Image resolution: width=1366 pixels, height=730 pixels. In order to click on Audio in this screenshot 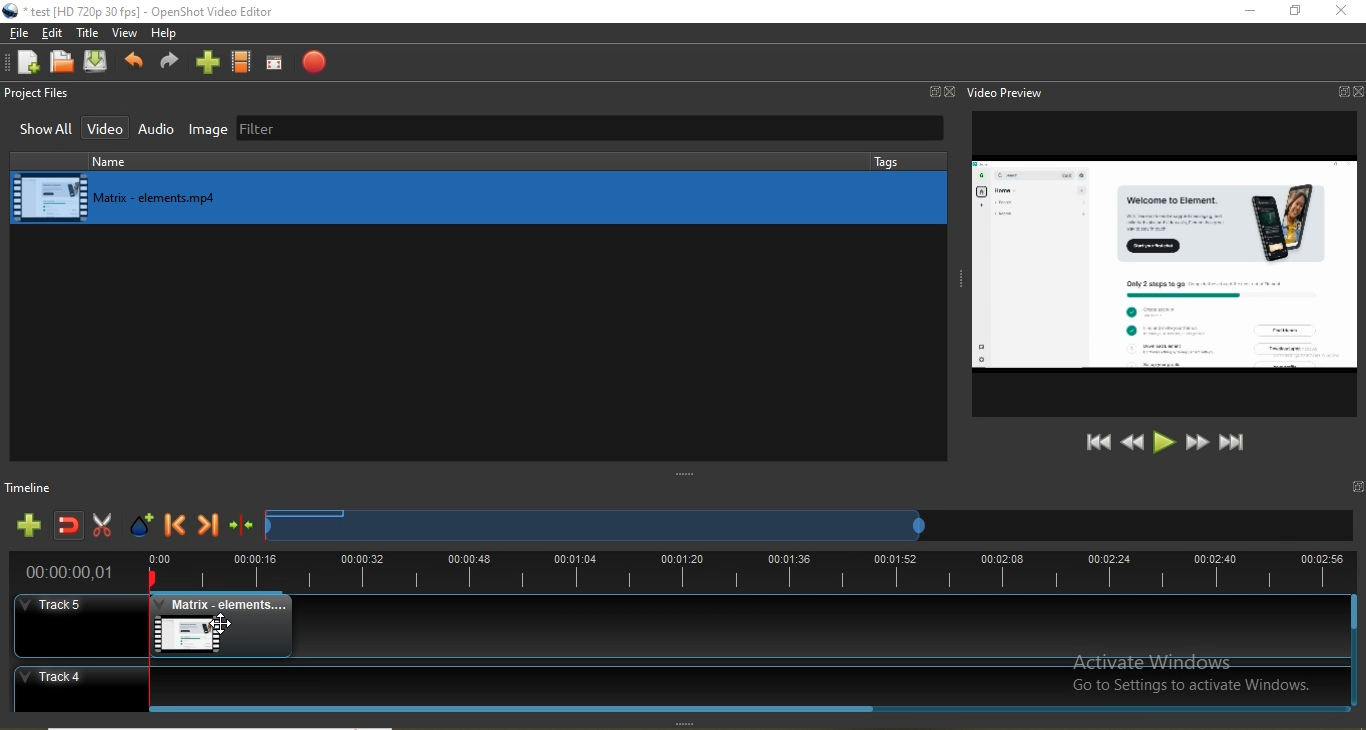, I will do `click(158, 130)`.